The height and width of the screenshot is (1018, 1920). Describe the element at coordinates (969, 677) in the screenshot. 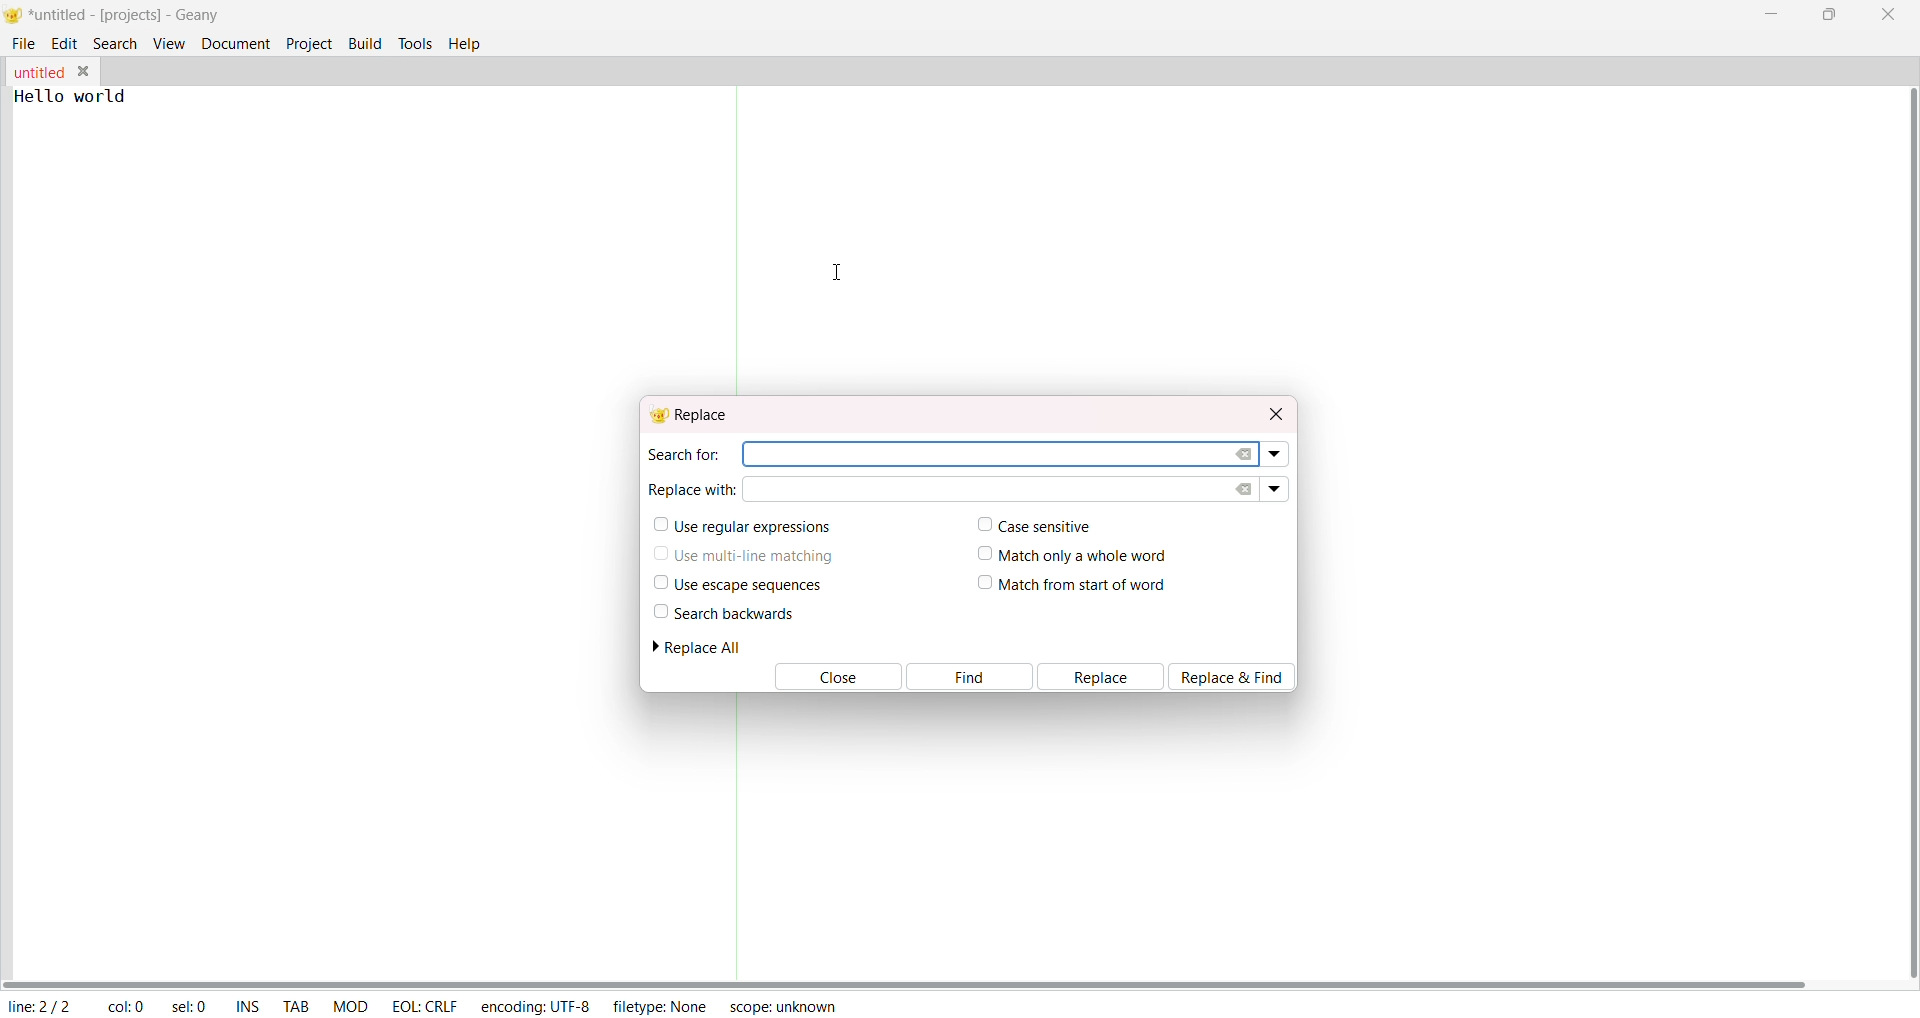

I see `find` at that location.